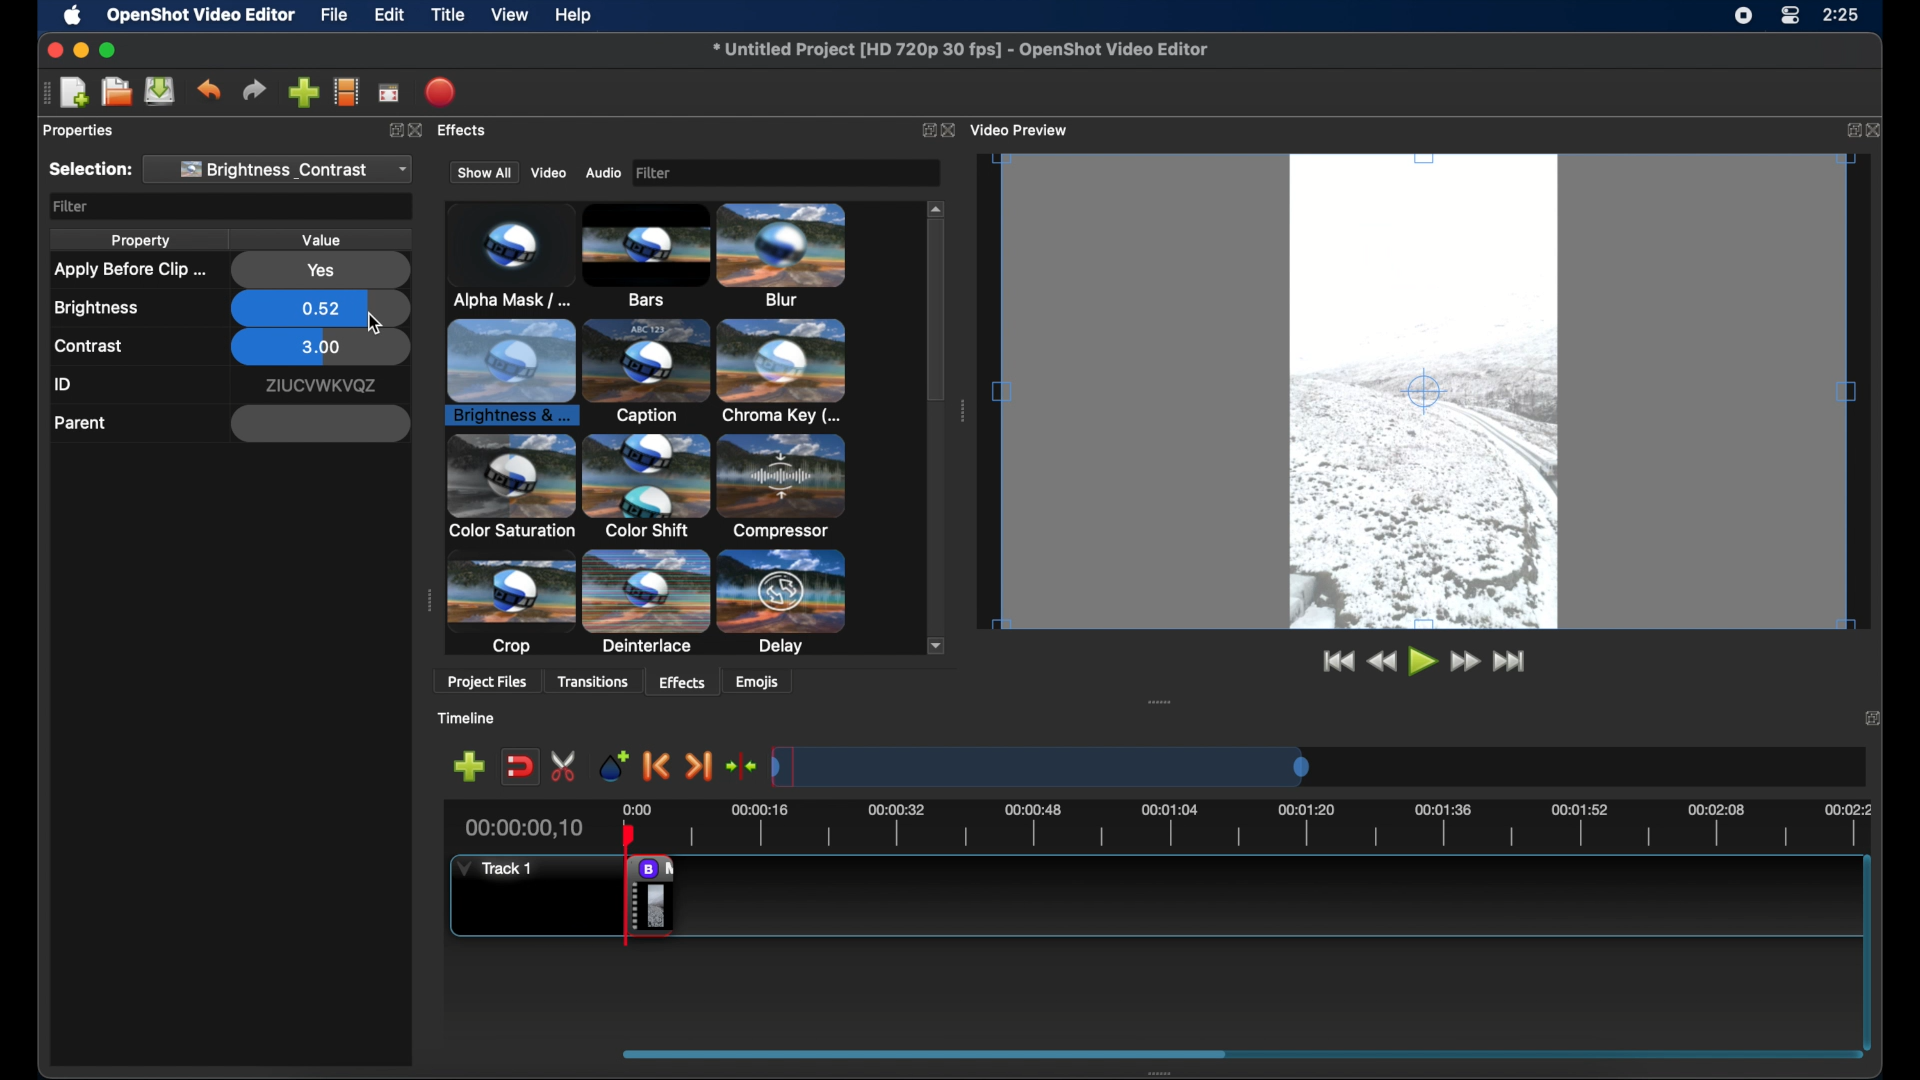 The width and height of the screenshot is (1920, 1080). I want to click on close, so click(953, 131).